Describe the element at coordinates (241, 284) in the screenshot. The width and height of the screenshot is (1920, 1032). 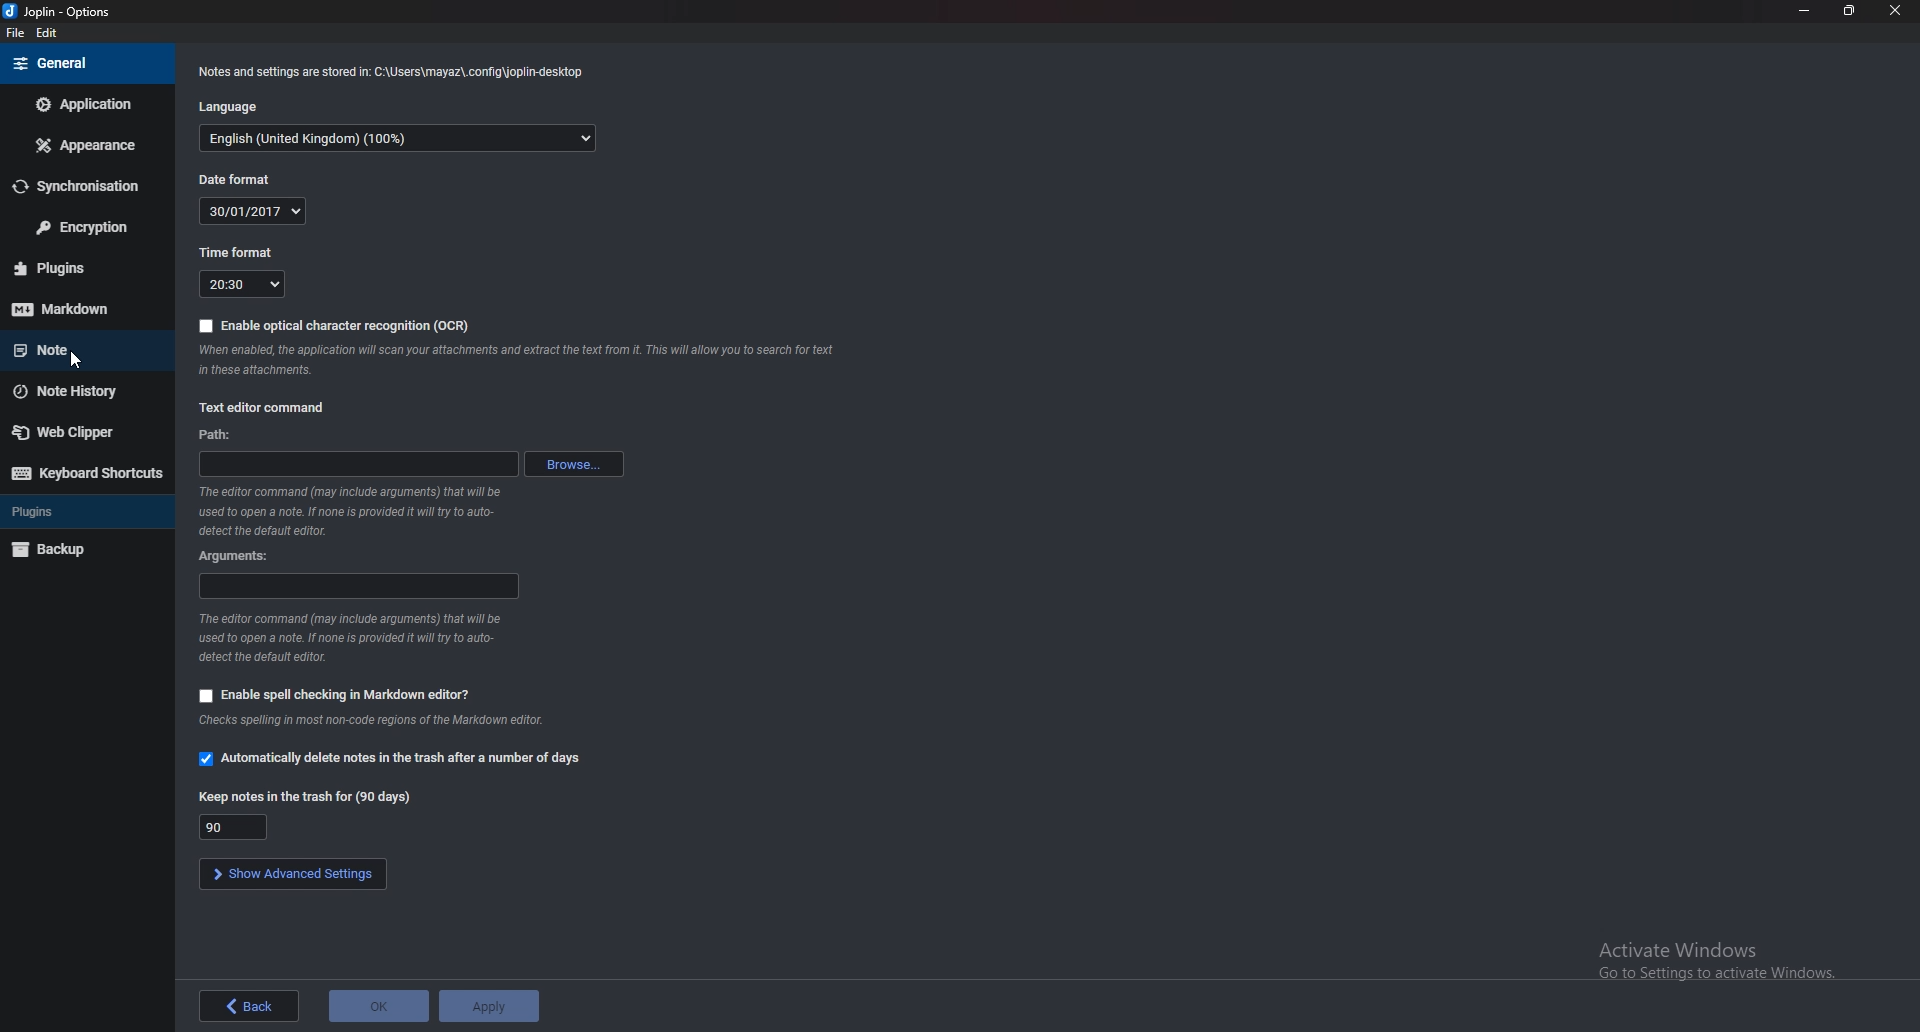
I see `Time format` at that location.